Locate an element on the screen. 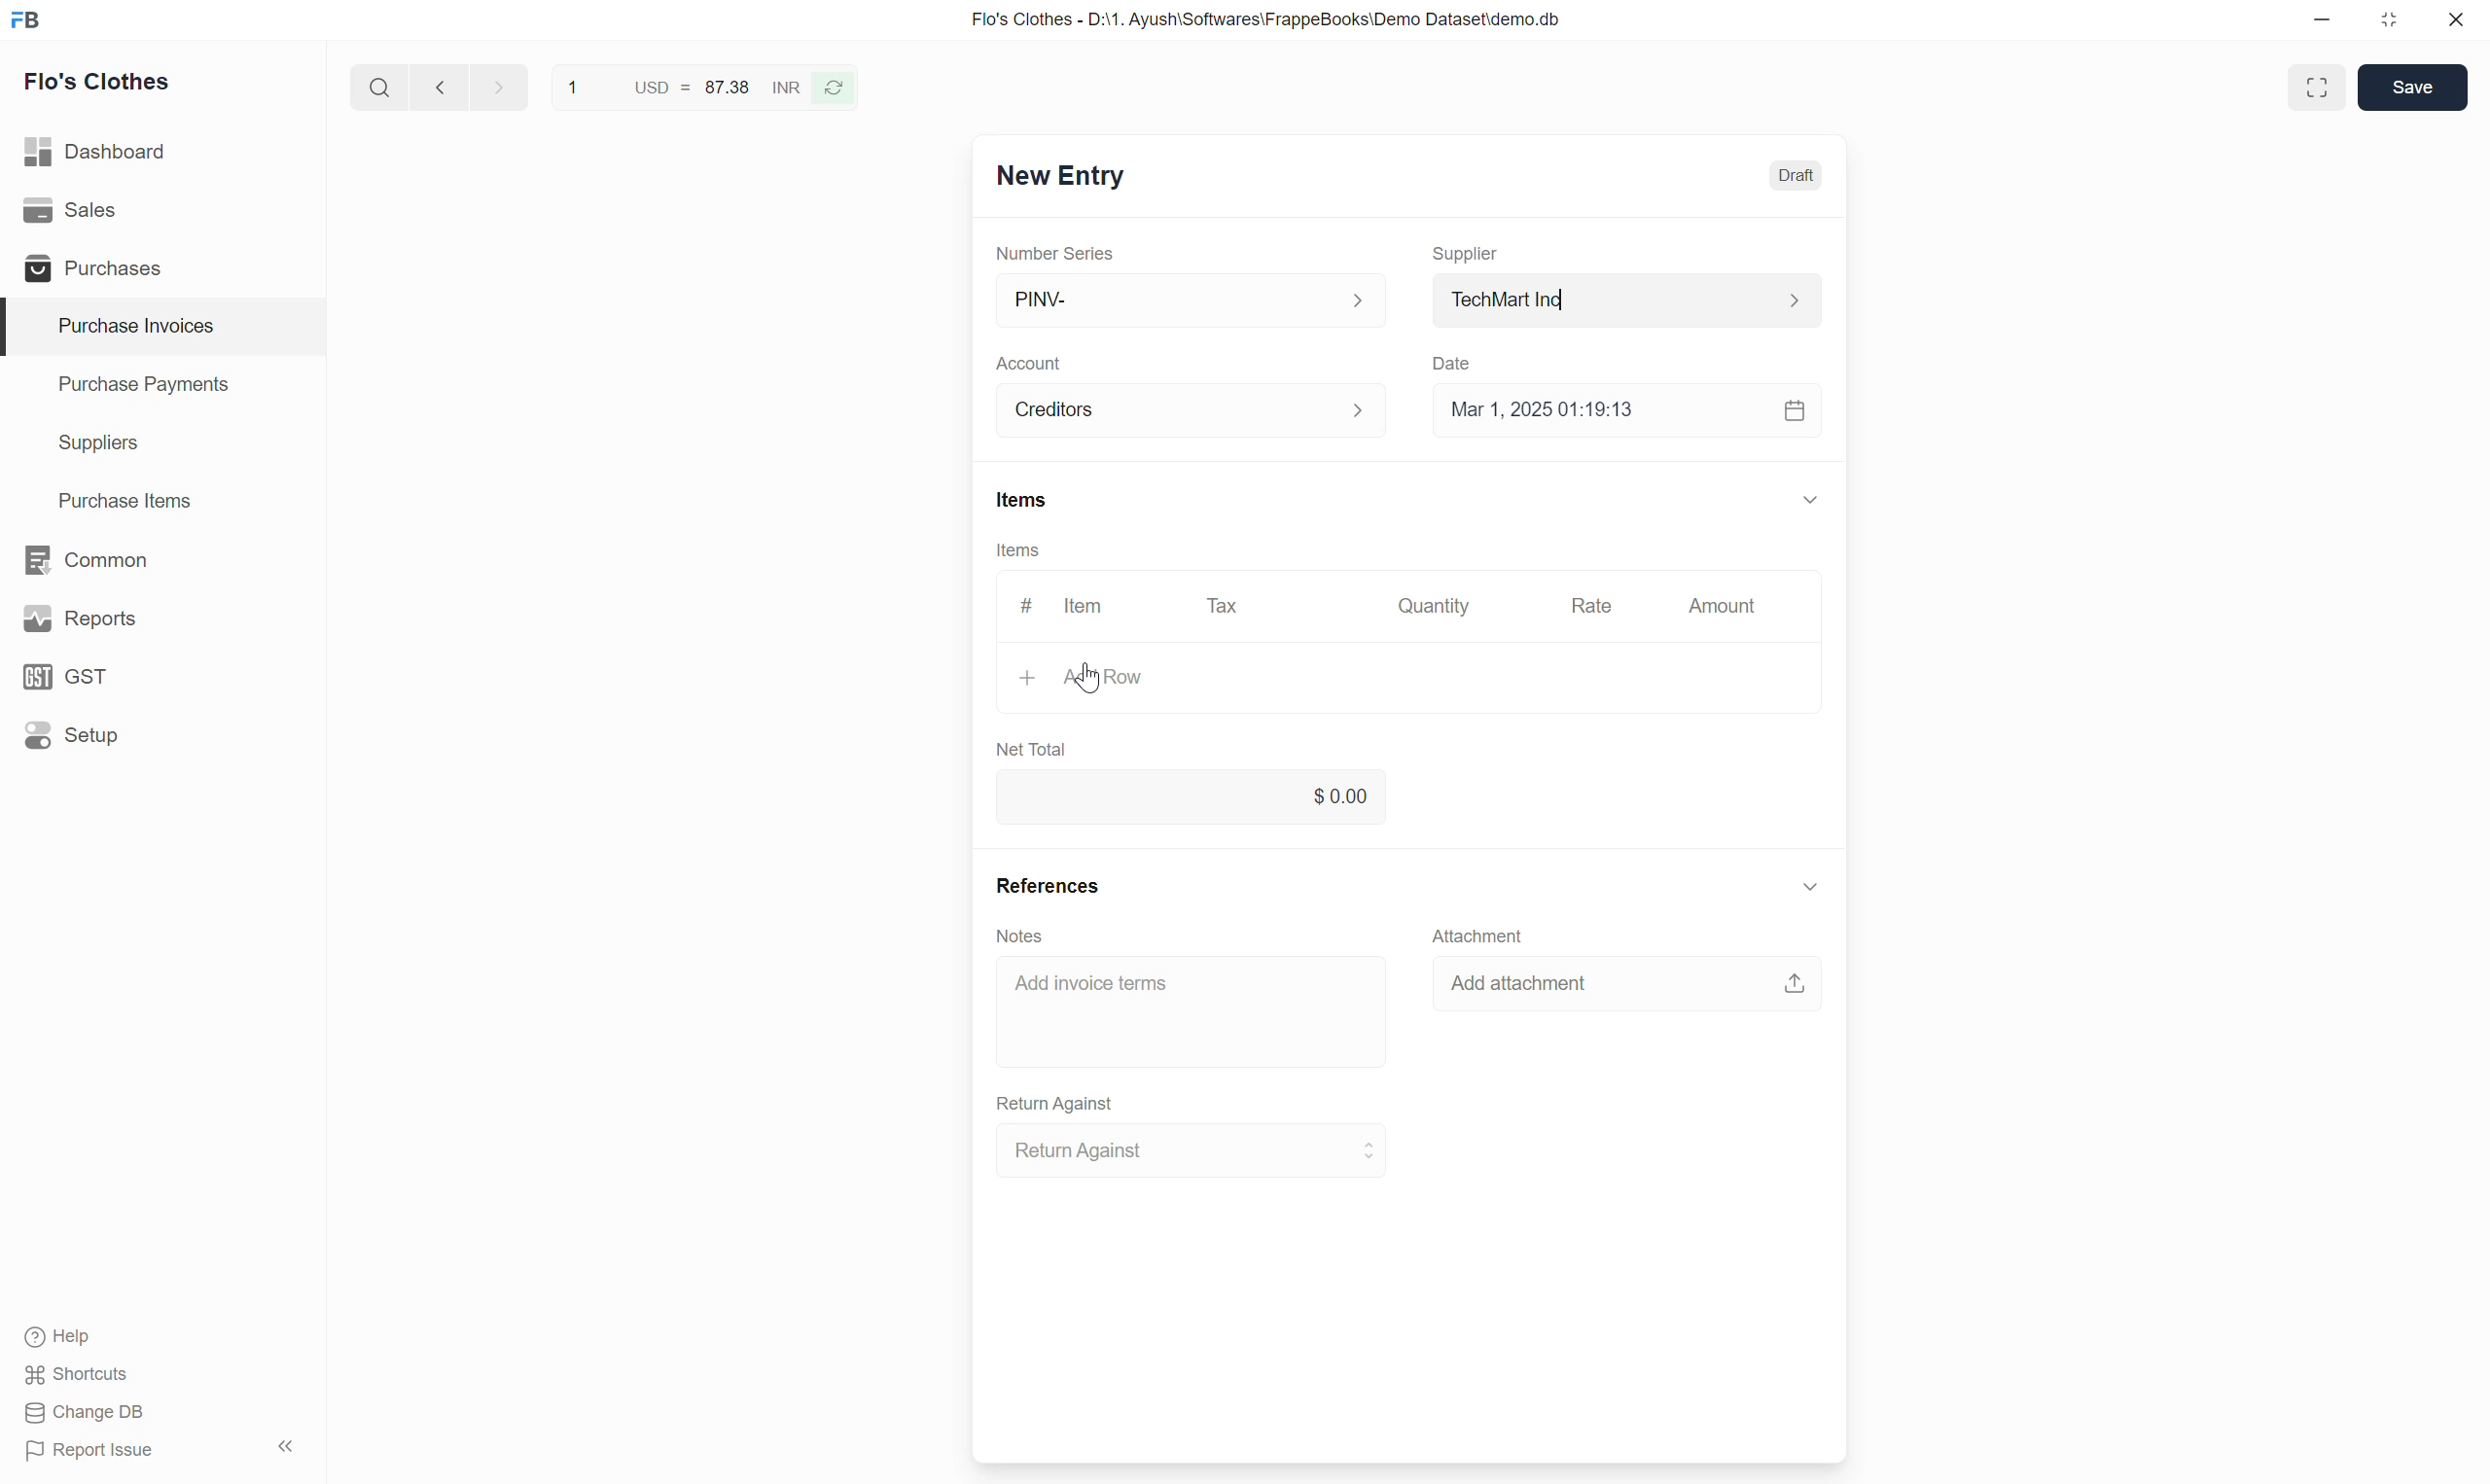 The width and height of the screenshot is (2490, 1484). Items is located at coordinates (1018, 550).